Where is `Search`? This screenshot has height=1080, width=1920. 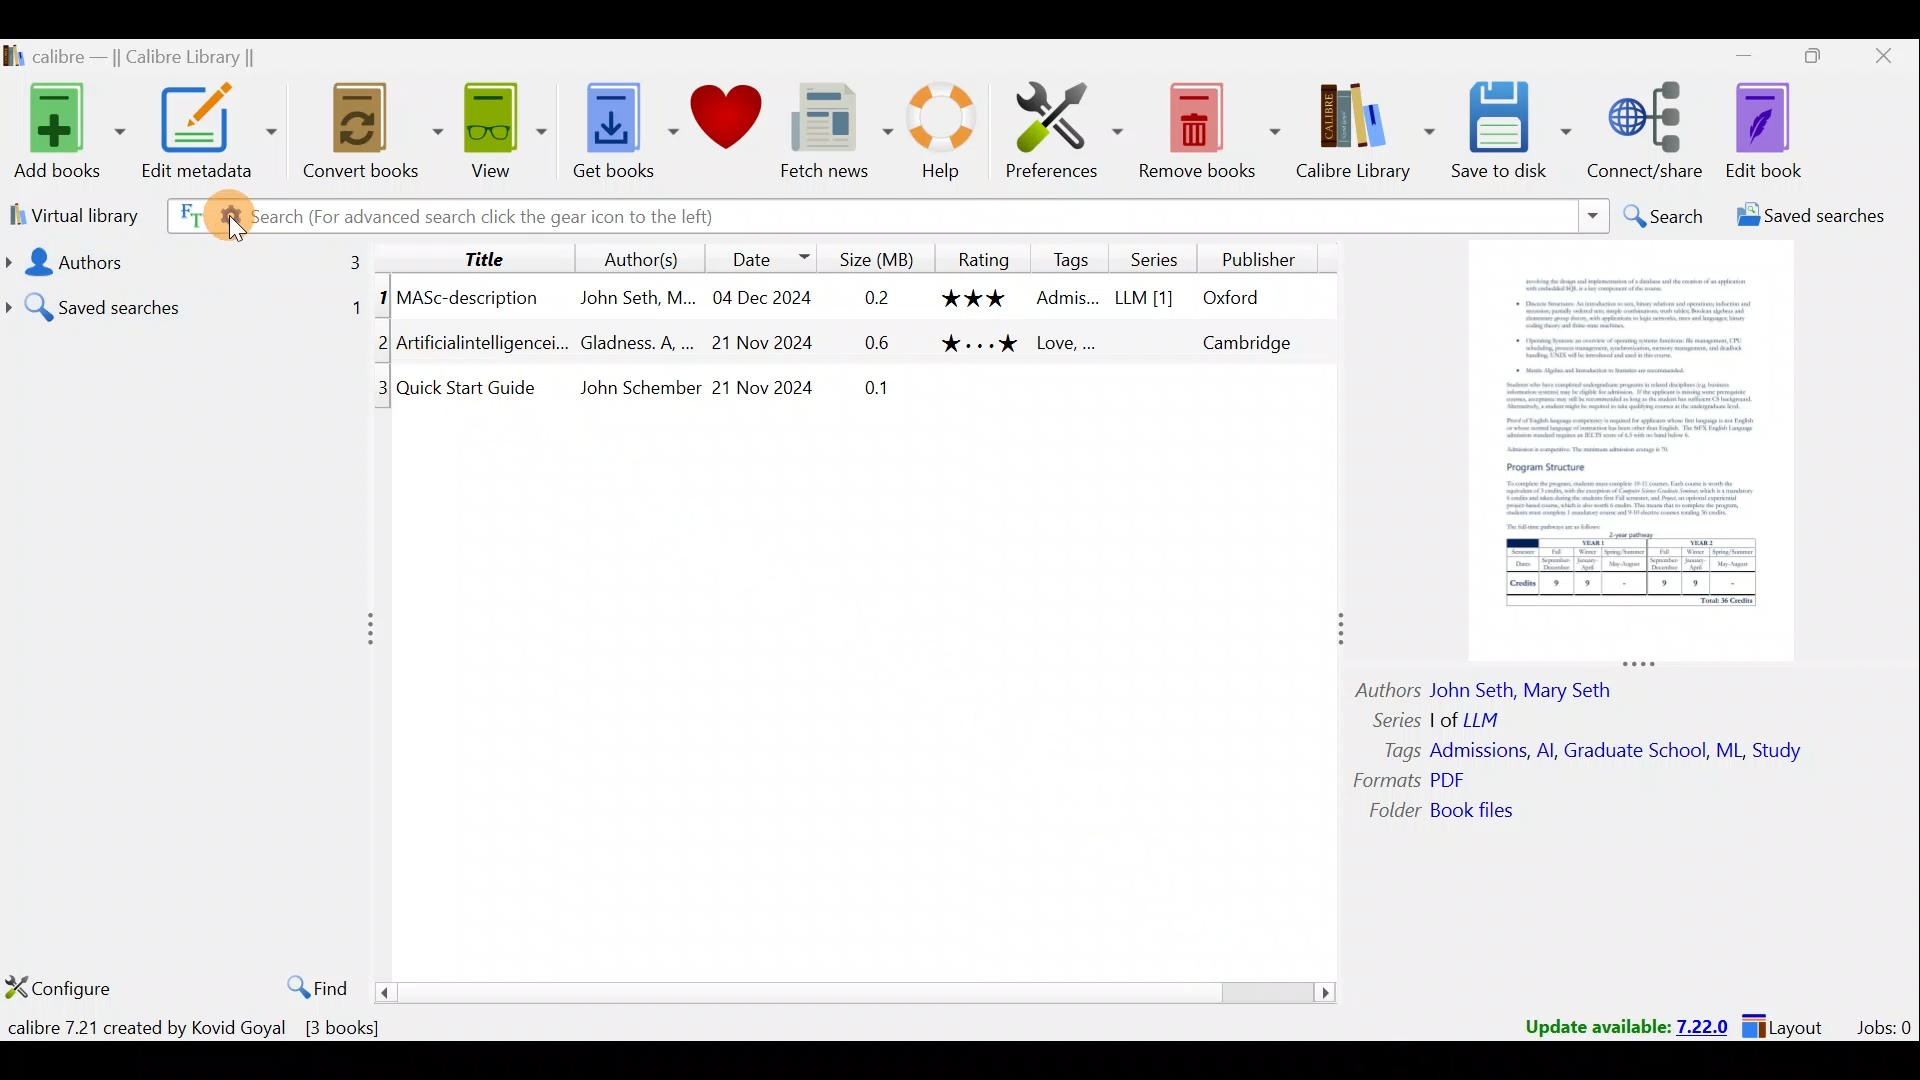 Search is located at coordinates (1661, 216).